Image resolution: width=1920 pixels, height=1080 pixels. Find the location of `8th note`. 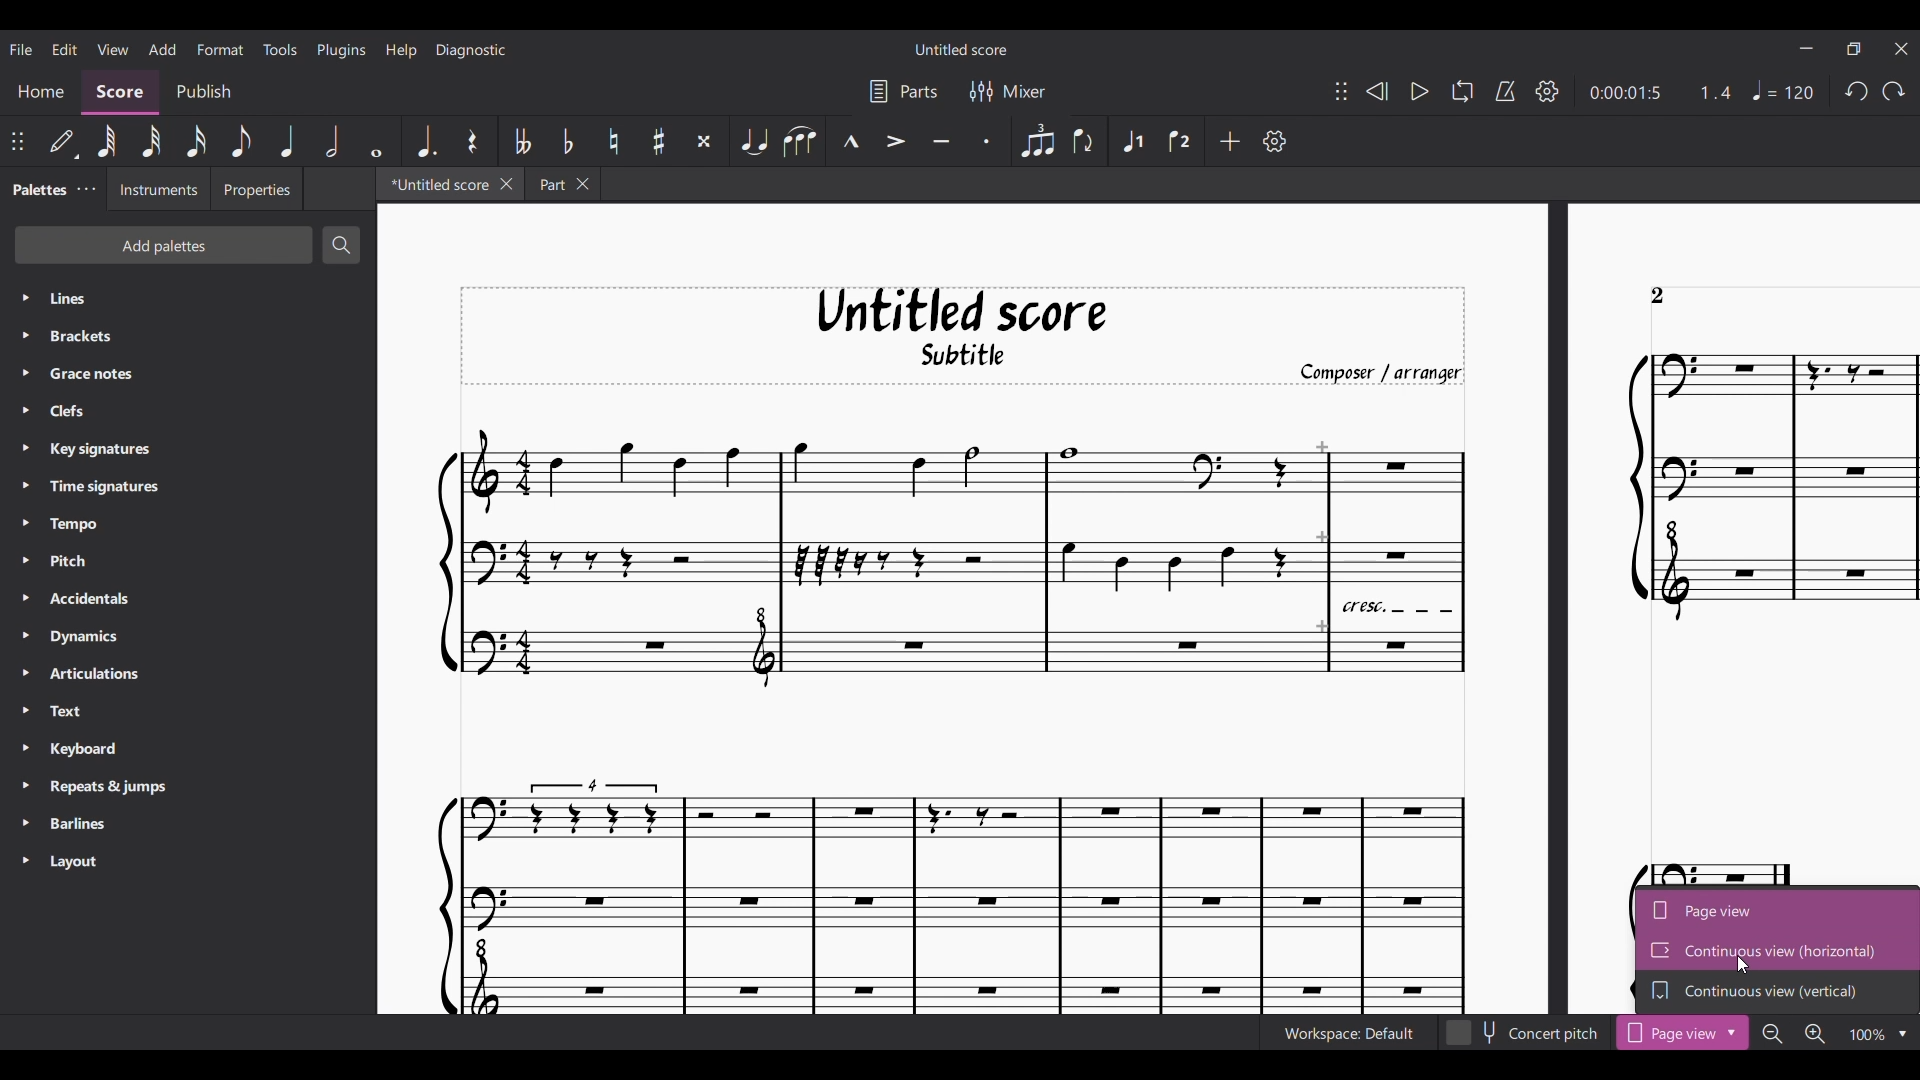

8th note is located at coordinates (243, 142).